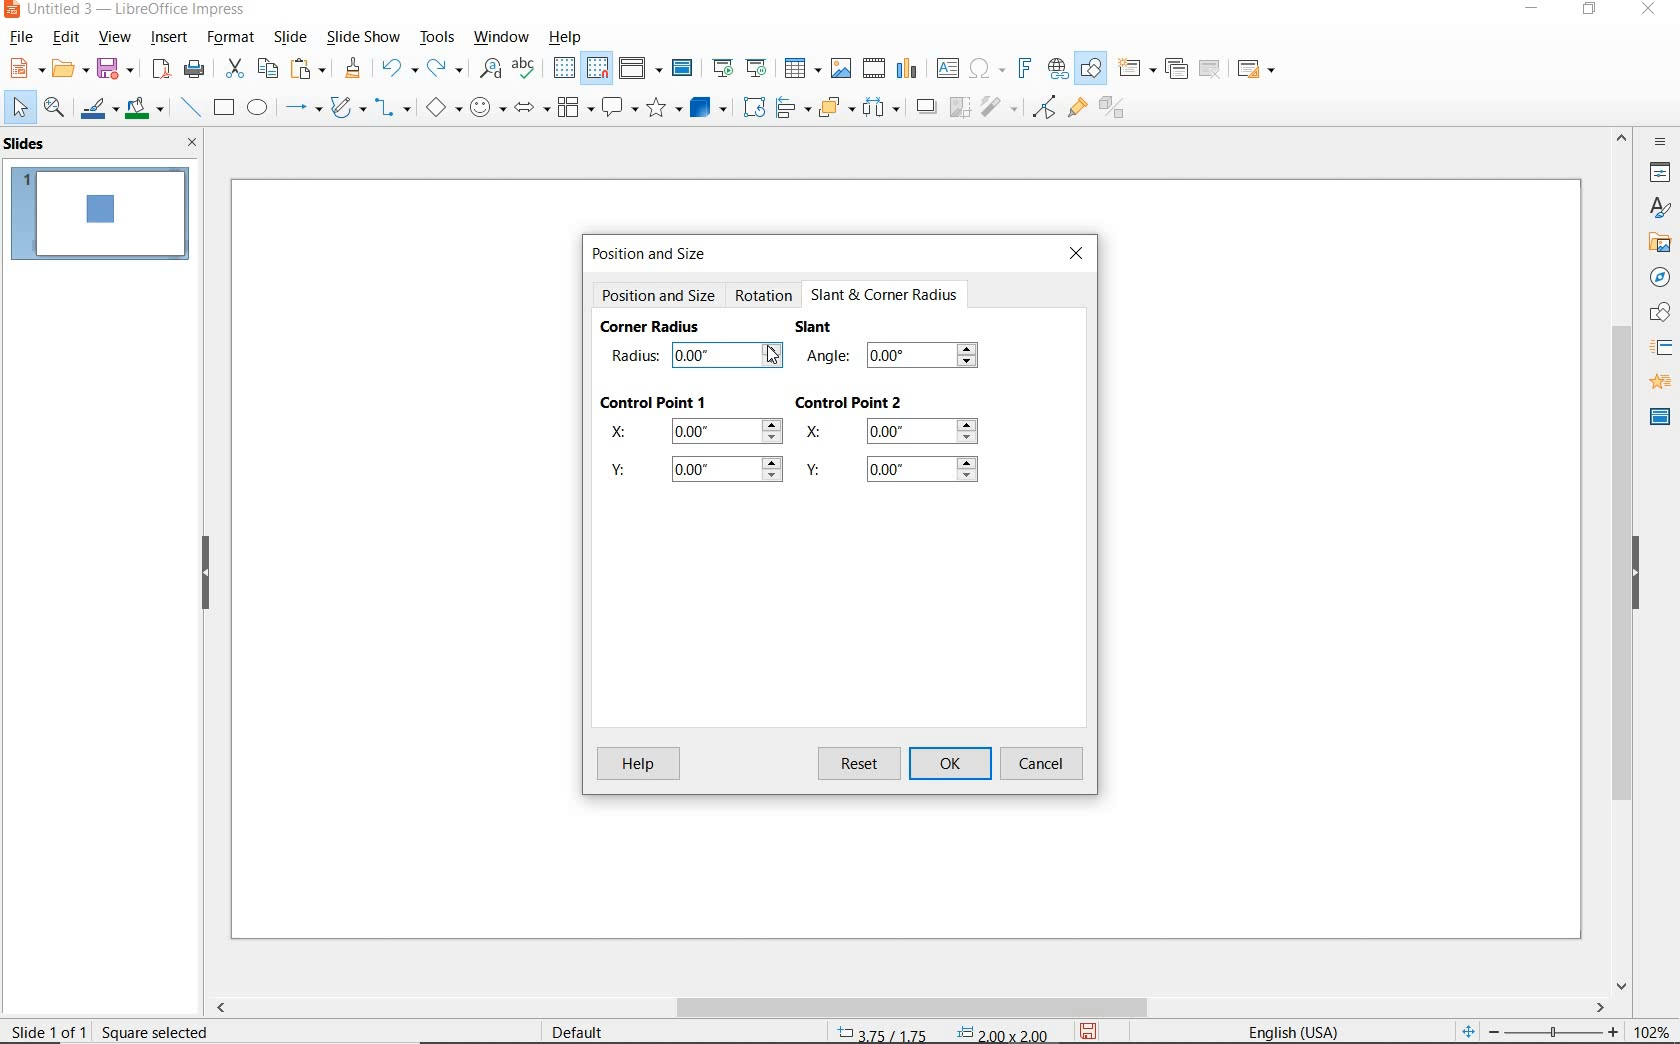 The width and height of the screenshot is (1680, 1044). What do you see at coordinates (582, 1031) in the screenshot?
I see `default` at bounding box center [582, 1031].